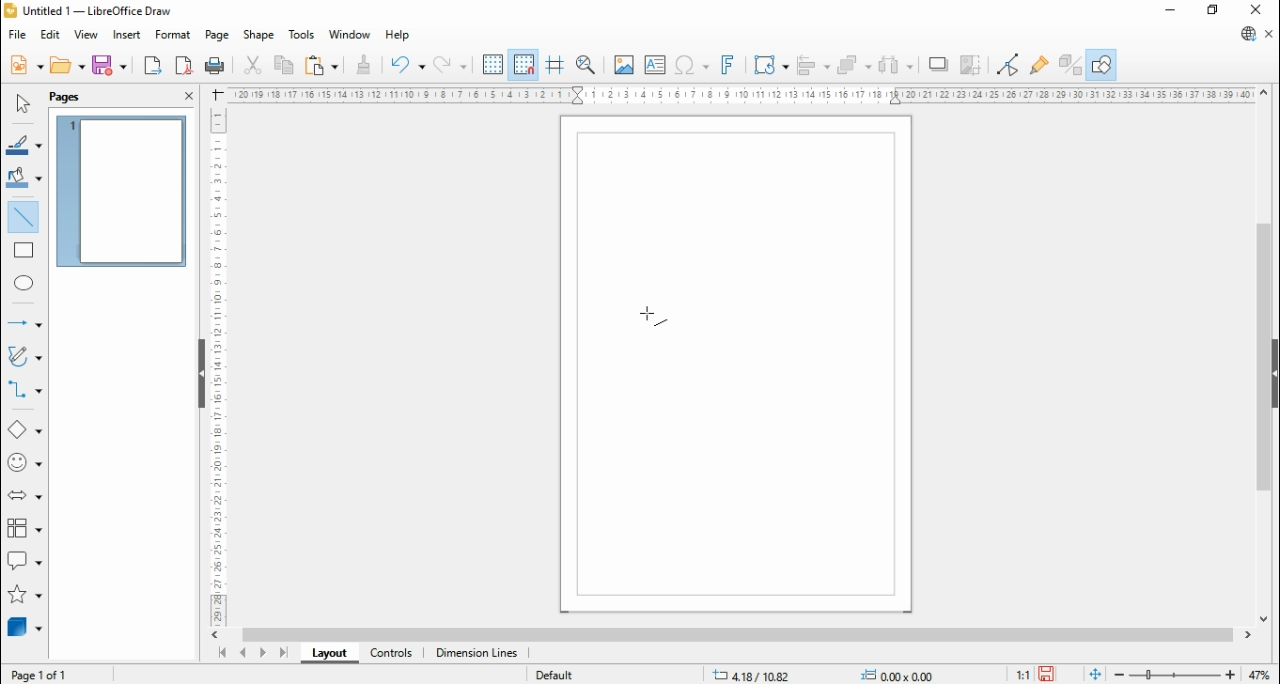 The height and width of the screenshot is (684, 1280). What do you see at coordinates (24, 496) in the screenshot?
I see `block arrows` at bounding box center [24, 496].